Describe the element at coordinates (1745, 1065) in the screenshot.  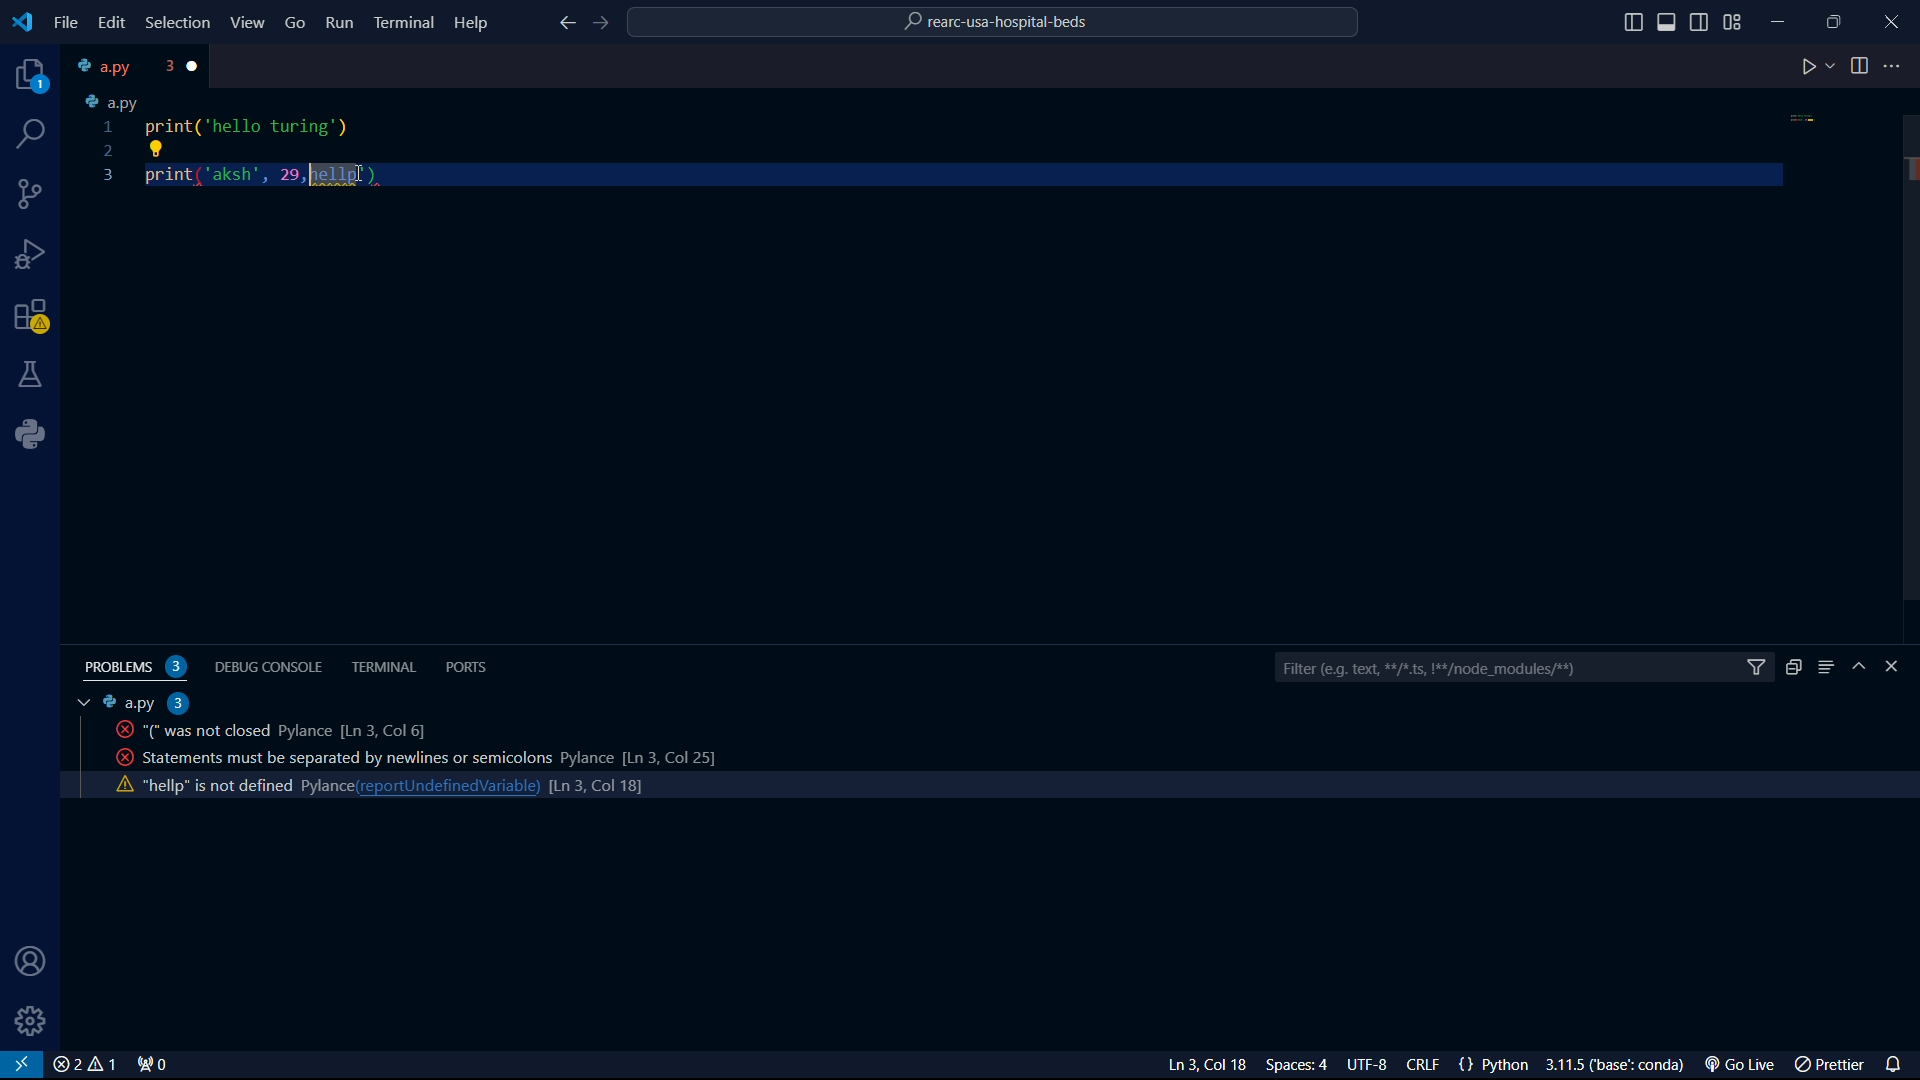
I see `Go Live` at that location.